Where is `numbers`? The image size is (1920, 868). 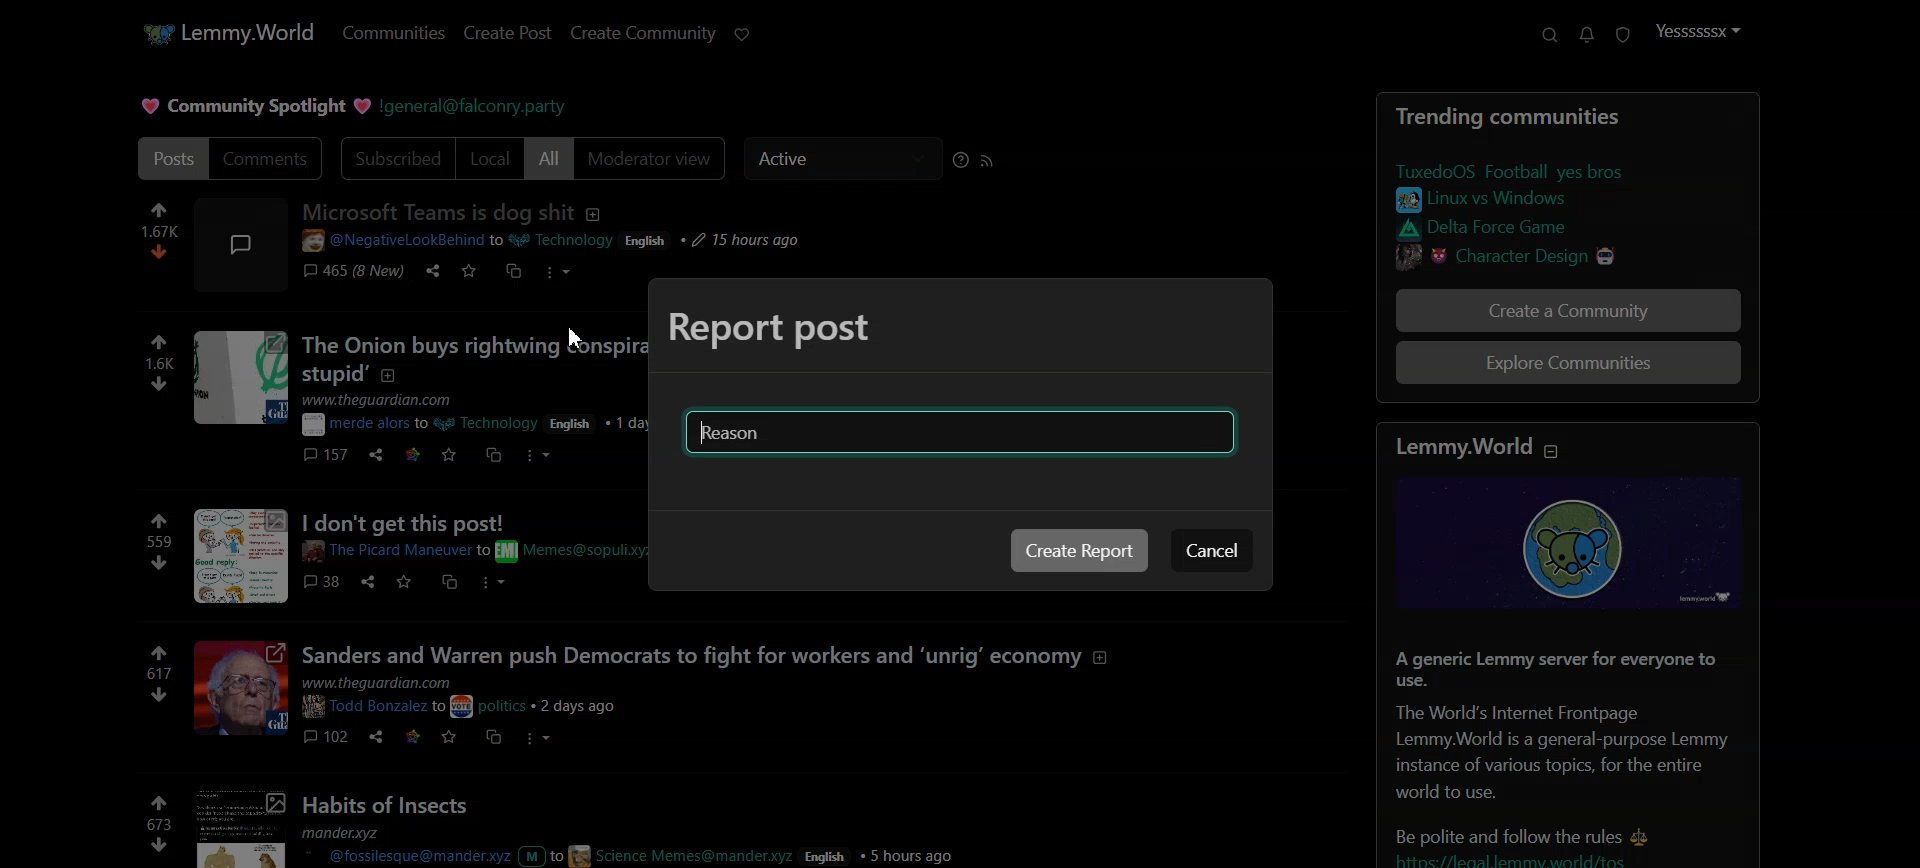 numbers is located at coordinates (158, 826).